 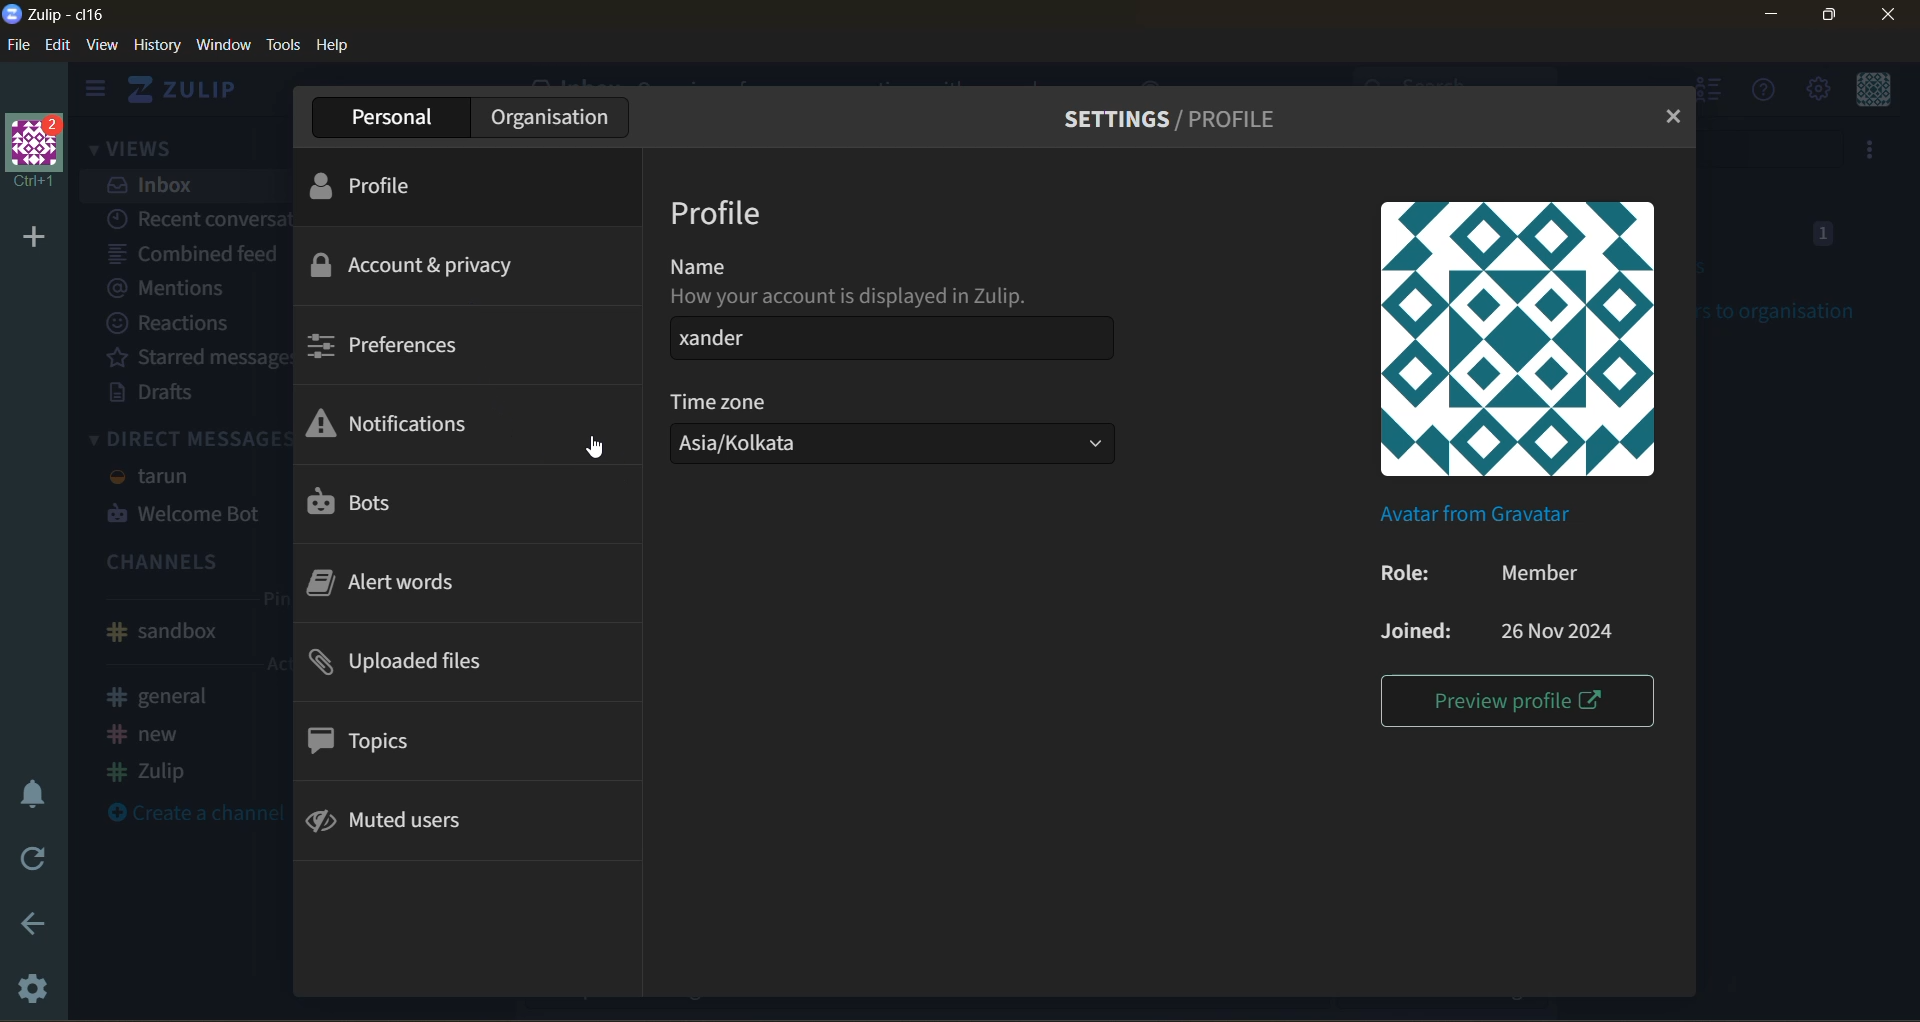 I want to click on edit, so click(x=59, y=46).